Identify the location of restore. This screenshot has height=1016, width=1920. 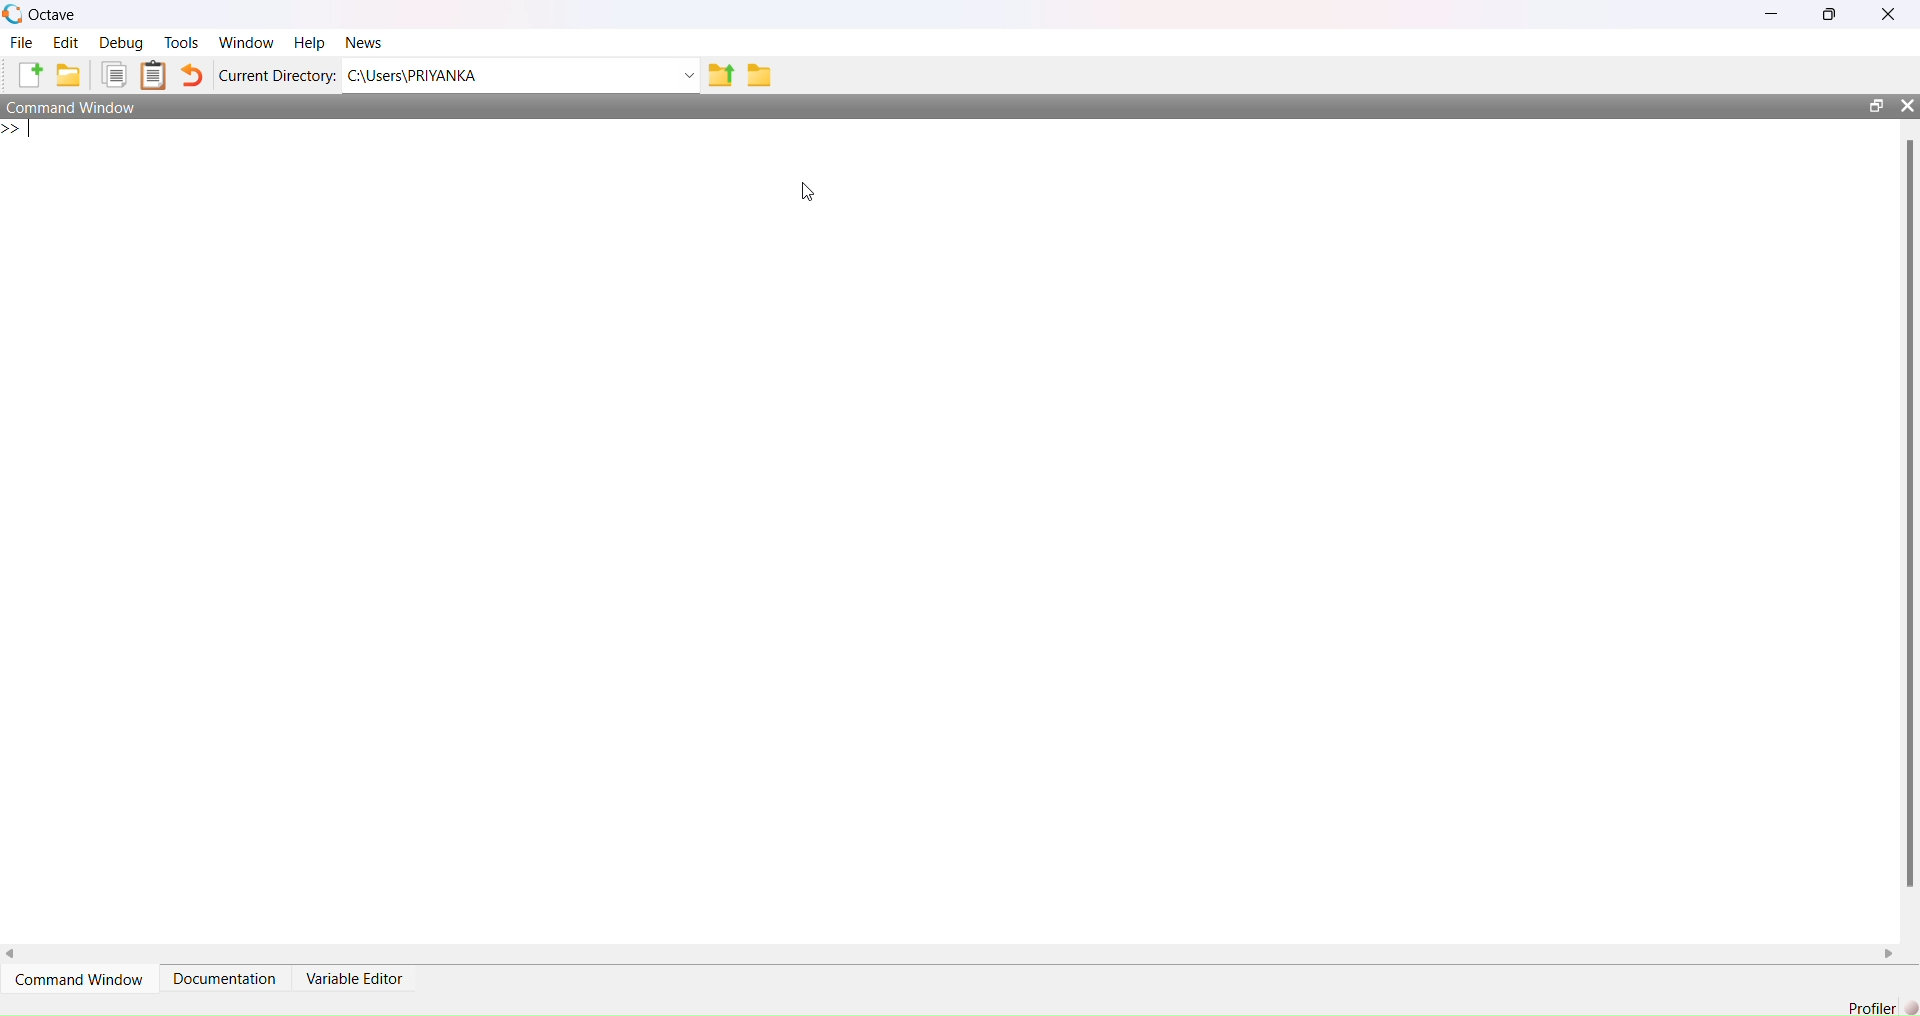
(1828, 14).